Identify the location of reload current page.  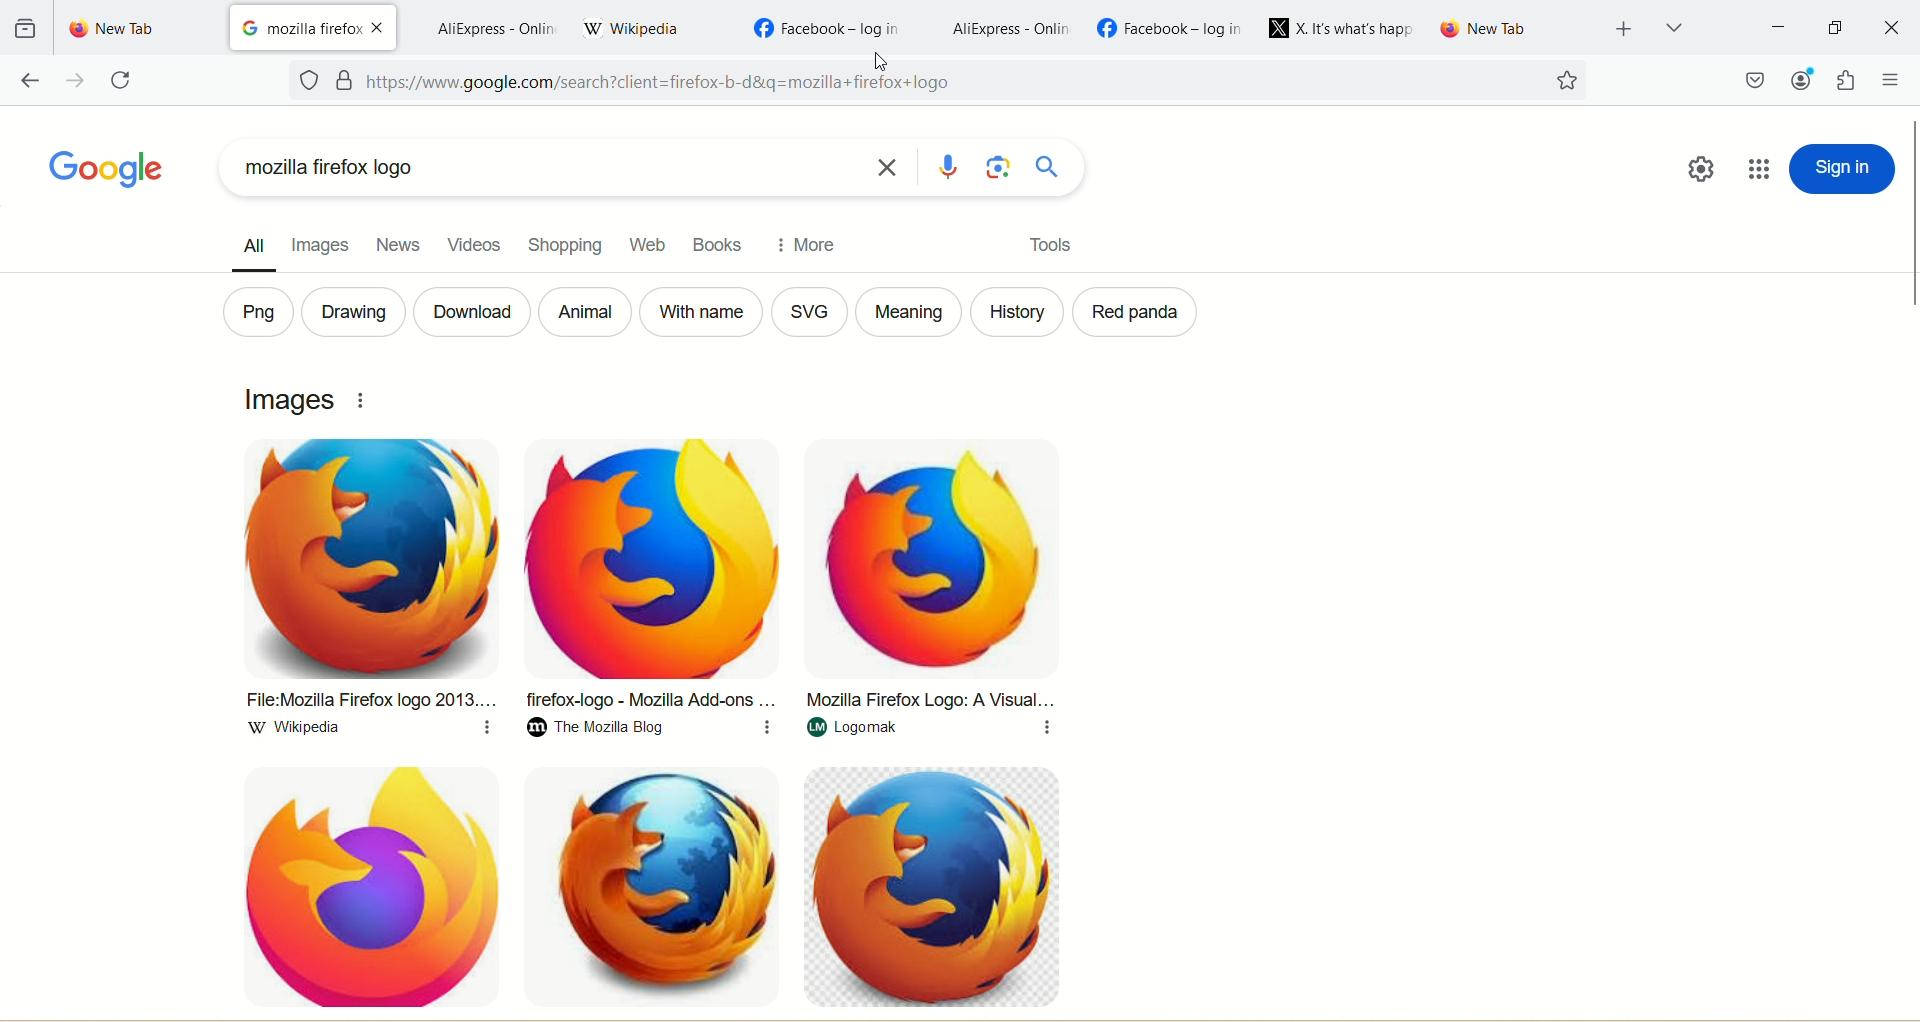
(124, 80).